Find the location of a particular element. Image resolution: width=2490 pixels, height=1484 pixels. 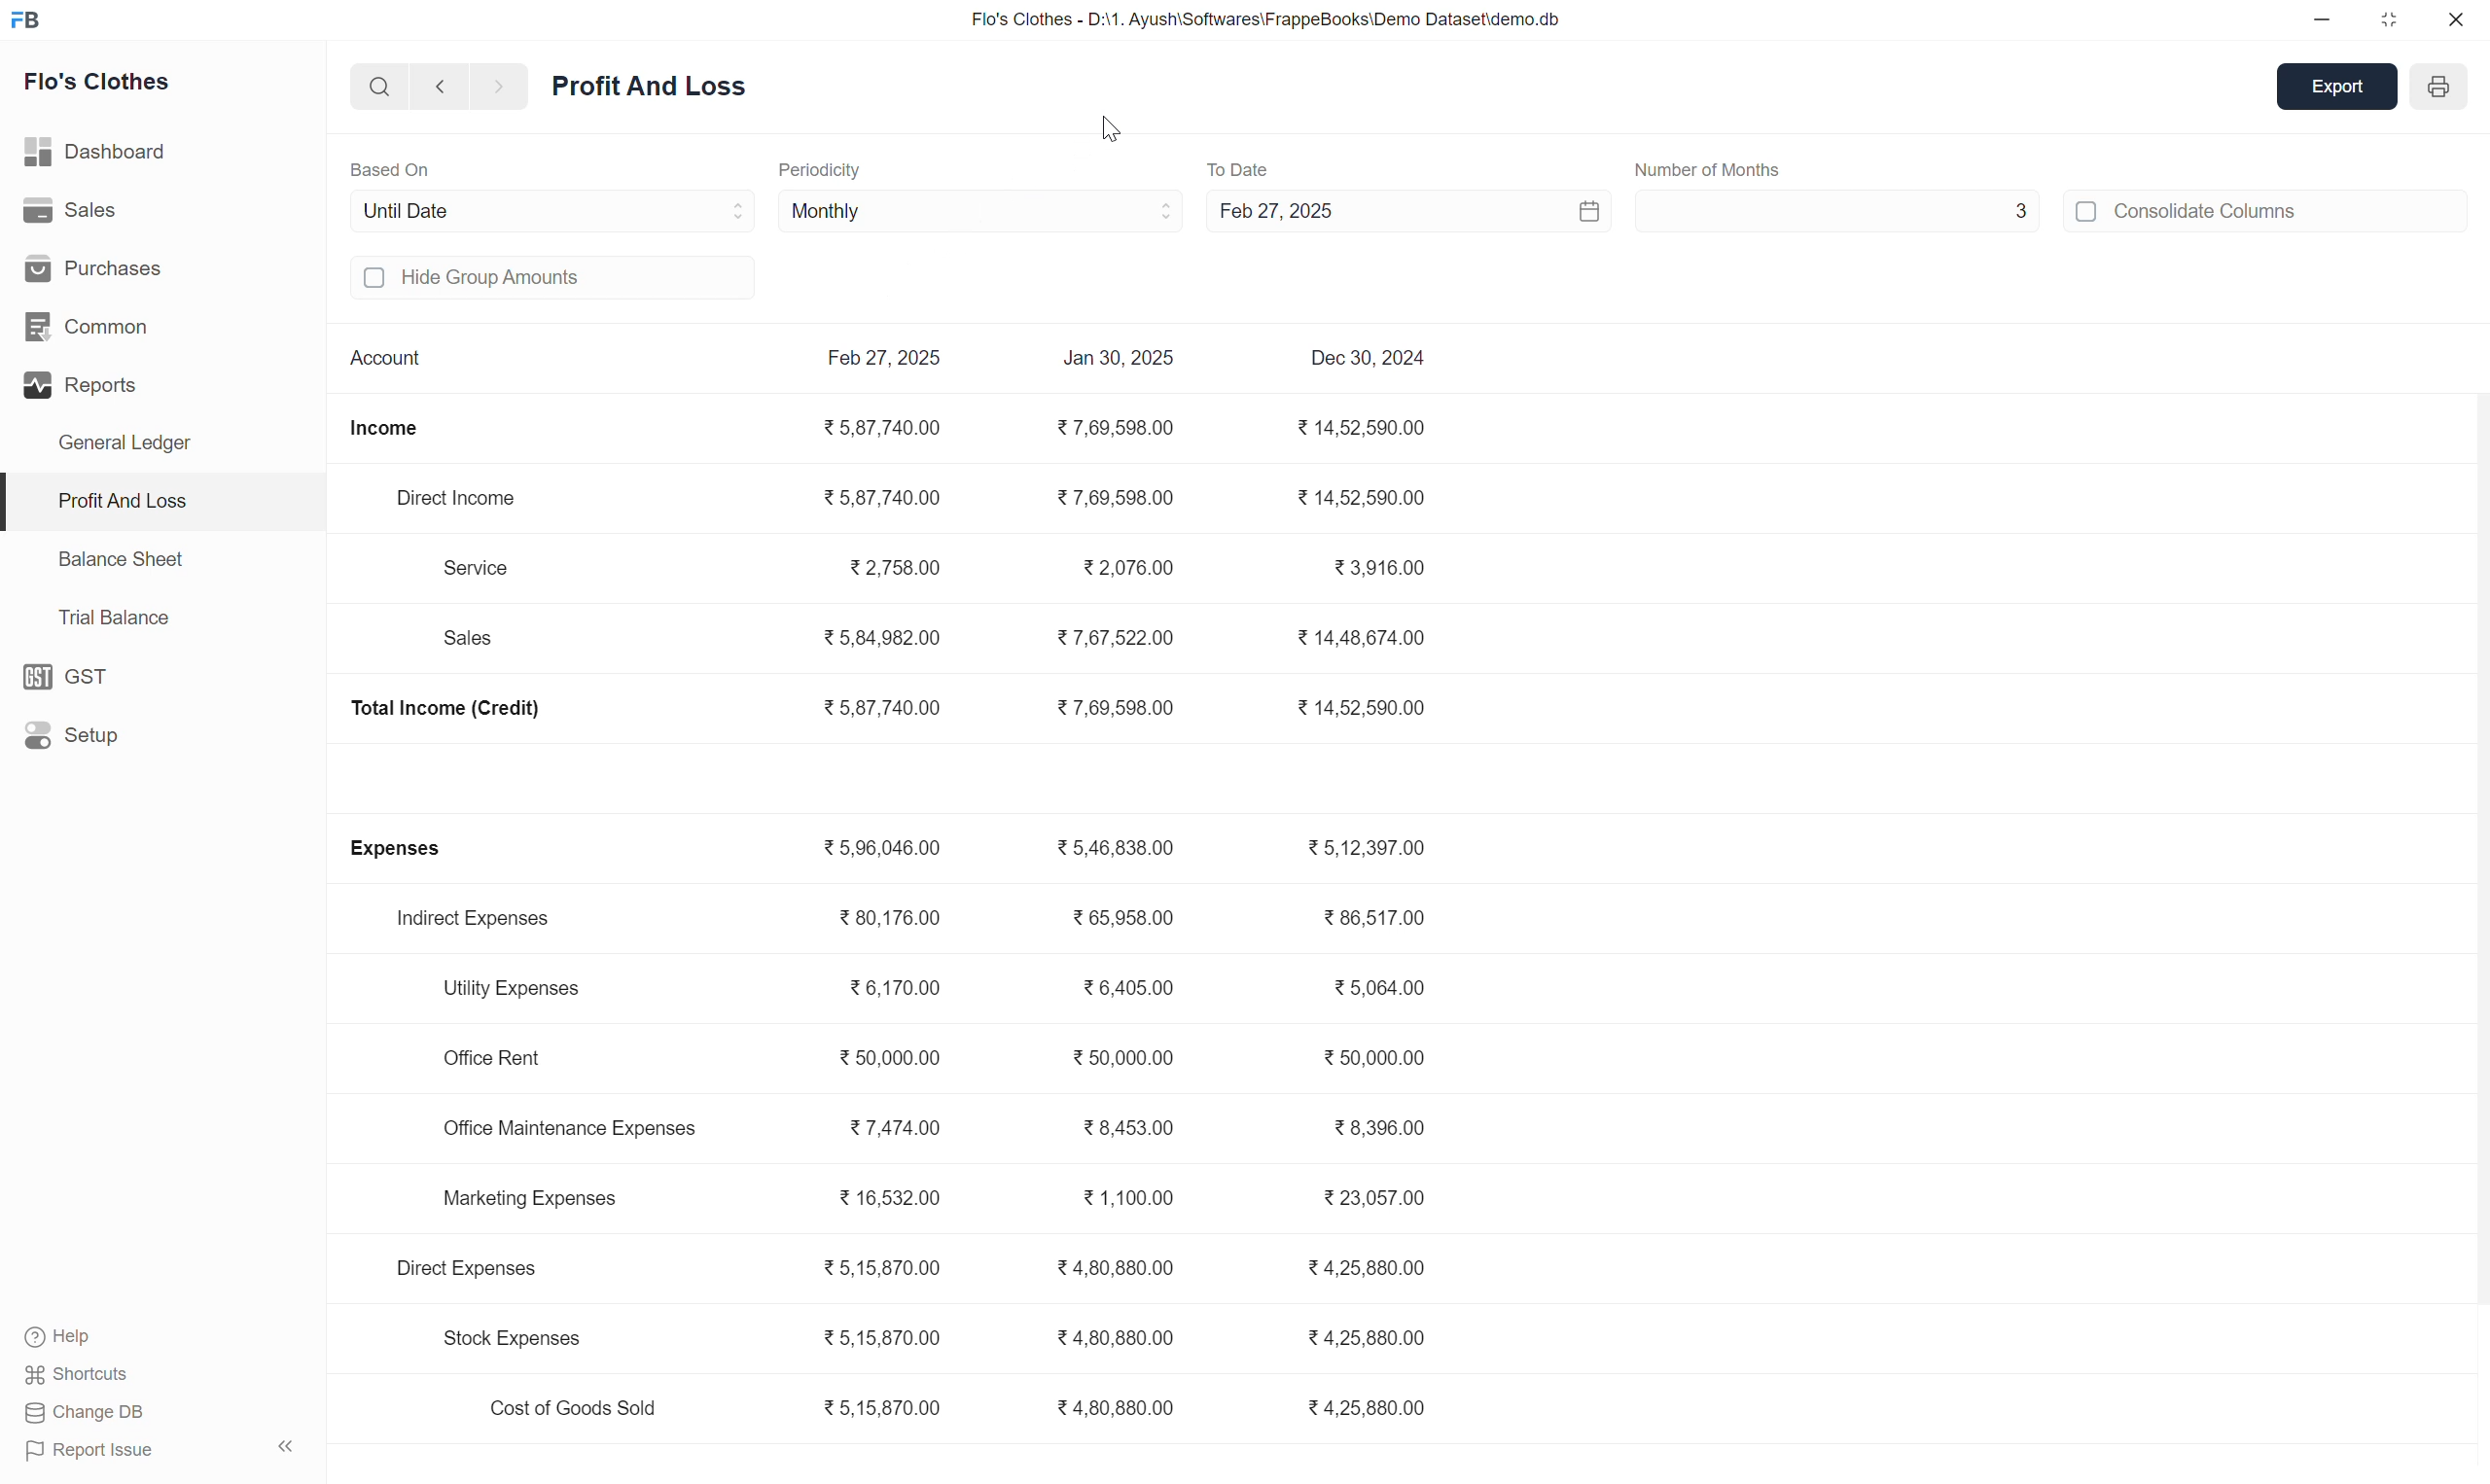

Number of Months is located at coordinates (1712, 166).